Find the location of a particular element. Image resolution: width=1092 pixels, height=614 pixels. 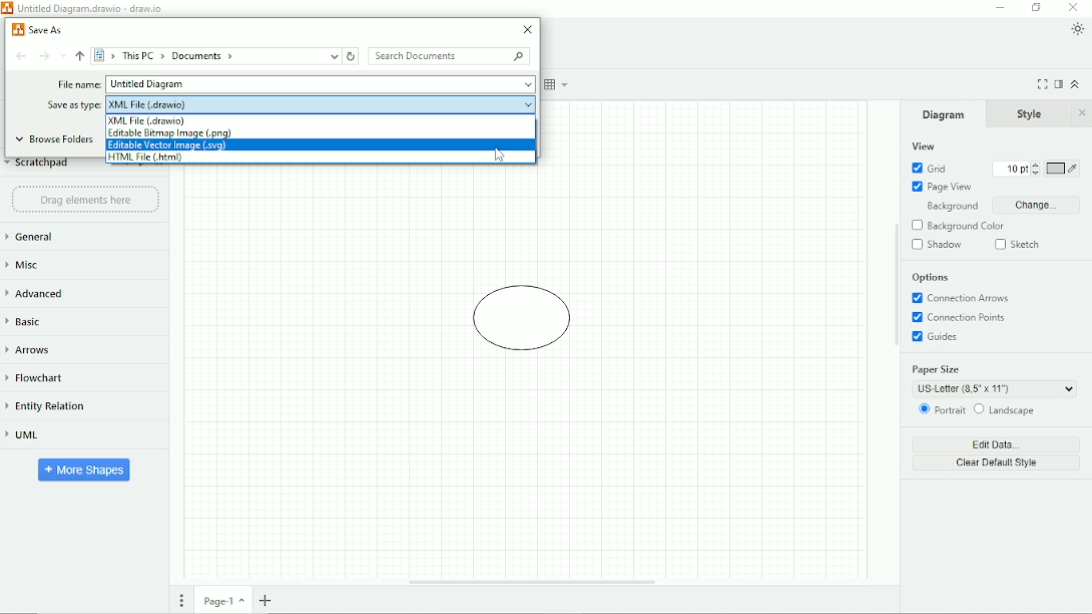

General is located at coordinates (31, 237).